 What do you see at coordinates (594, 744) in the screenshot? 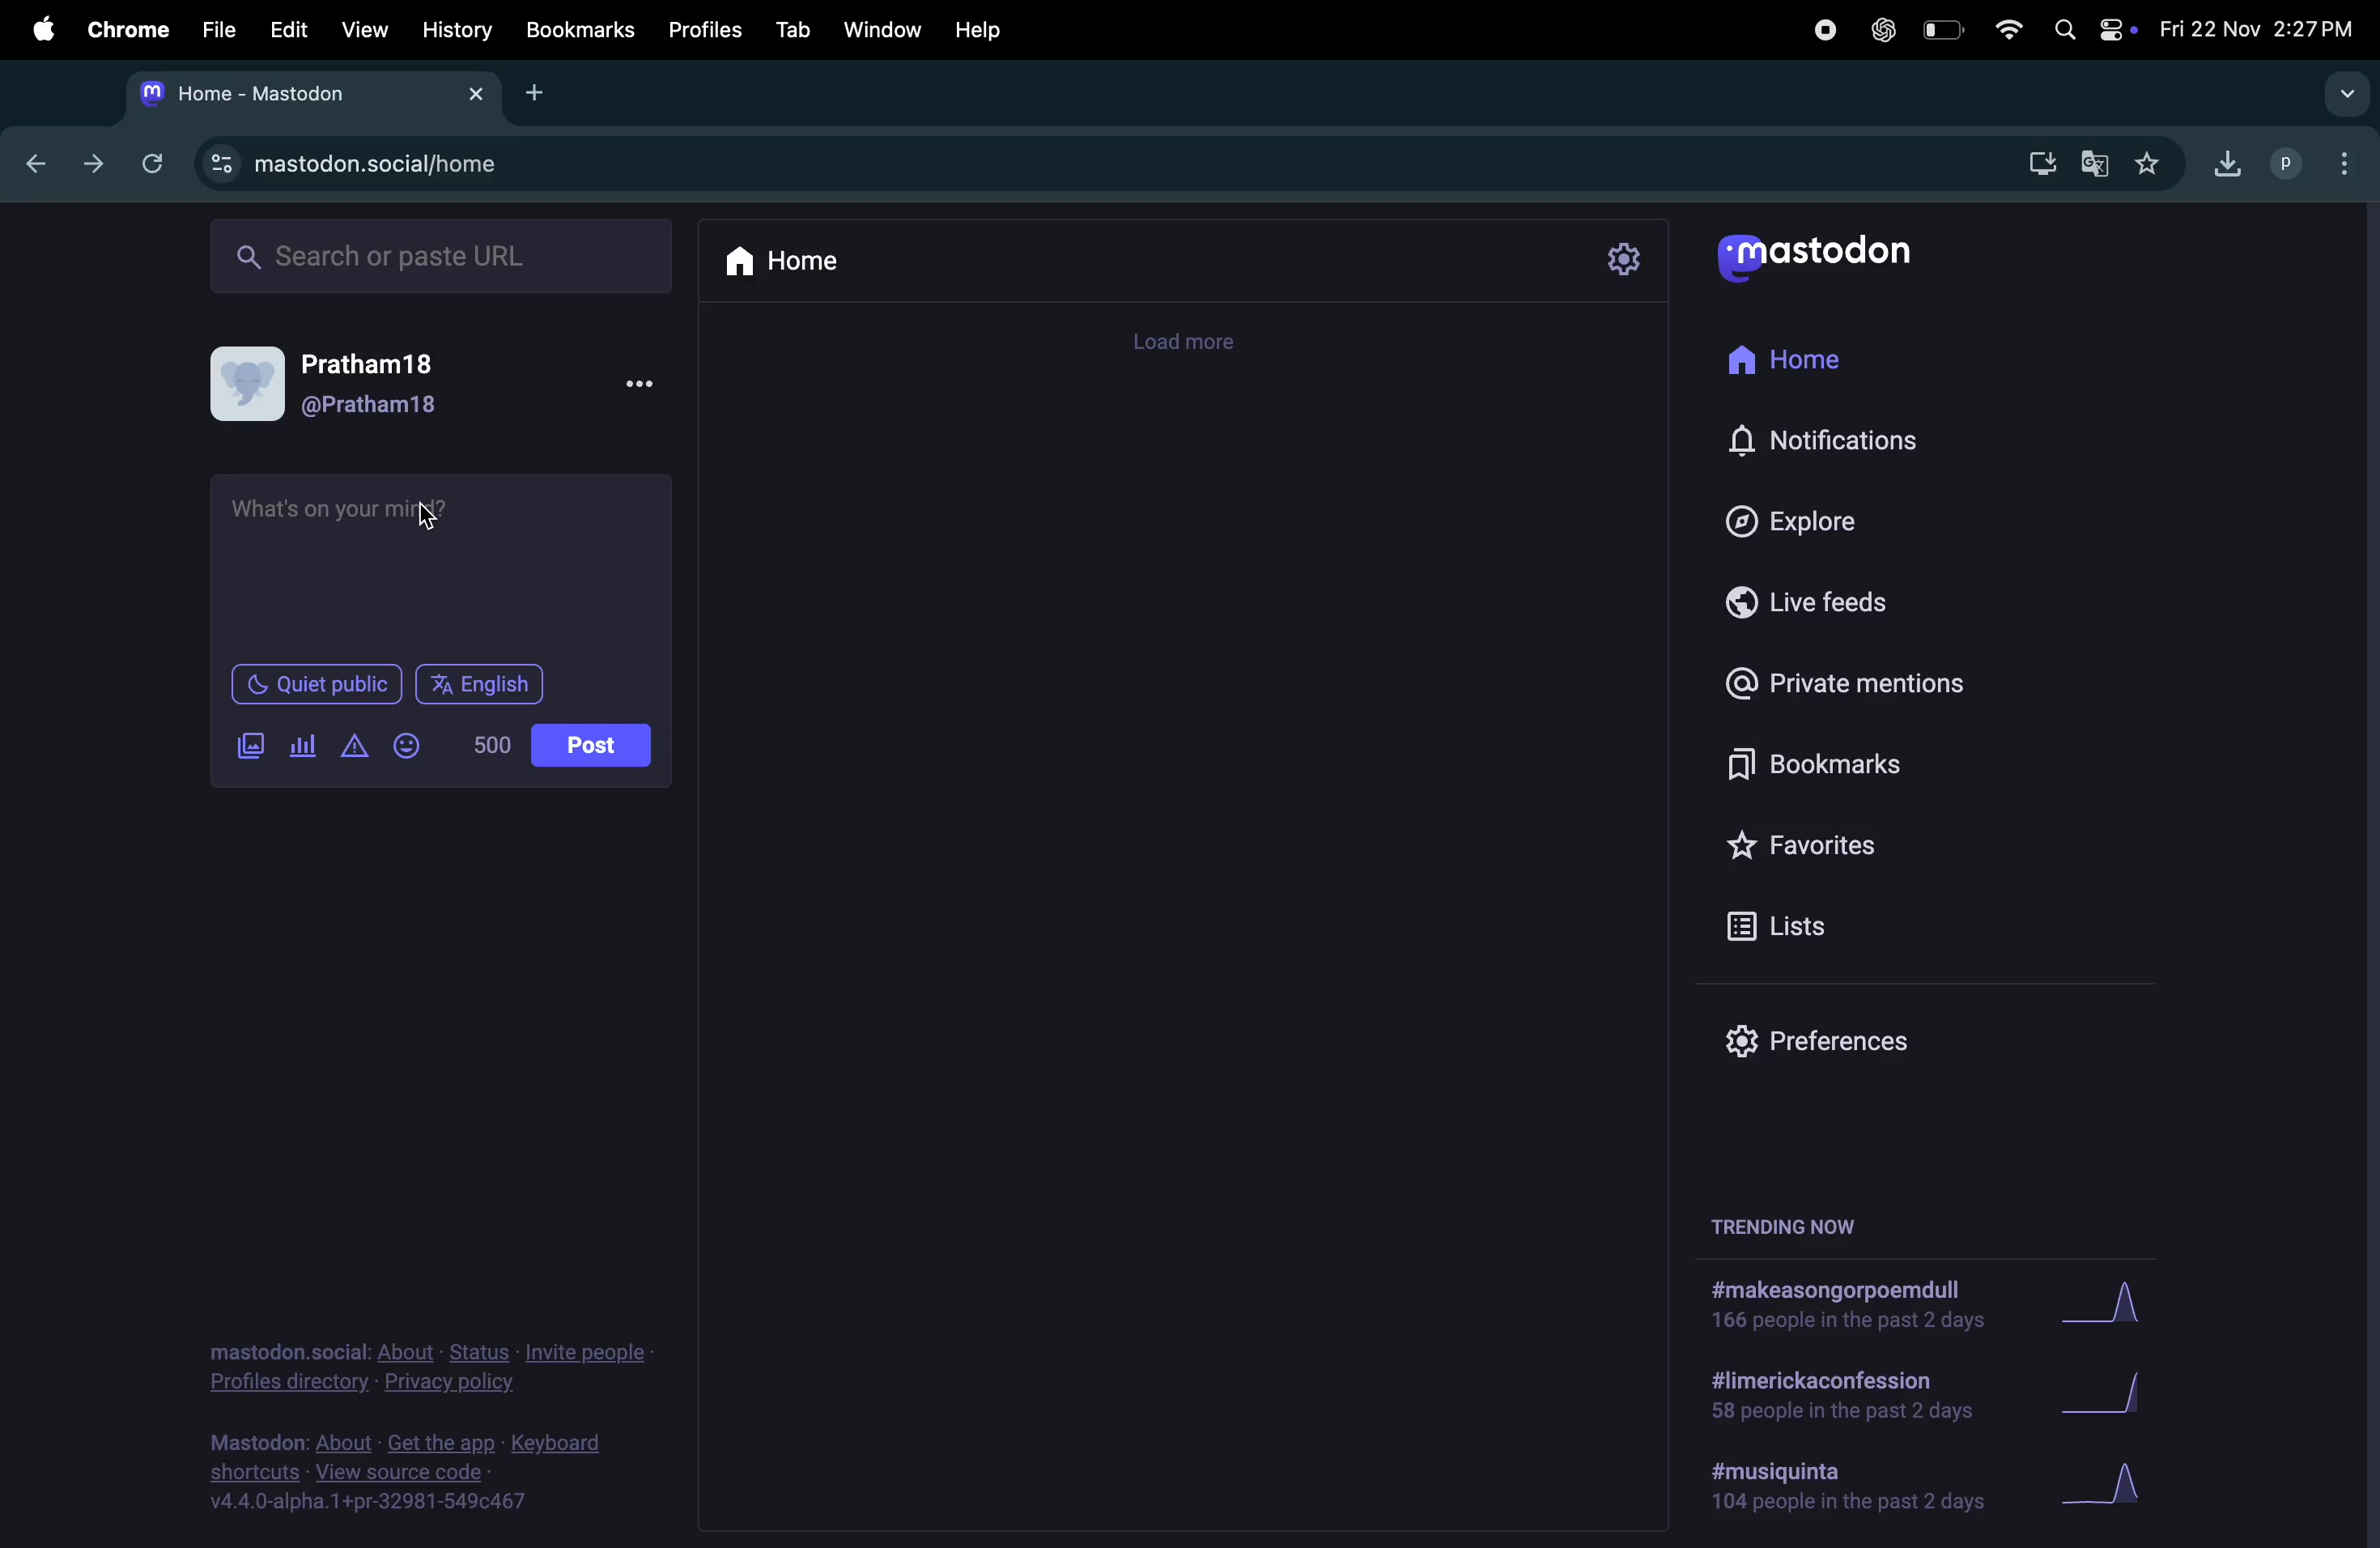
I see `posts` at bounding box center [594, 744].